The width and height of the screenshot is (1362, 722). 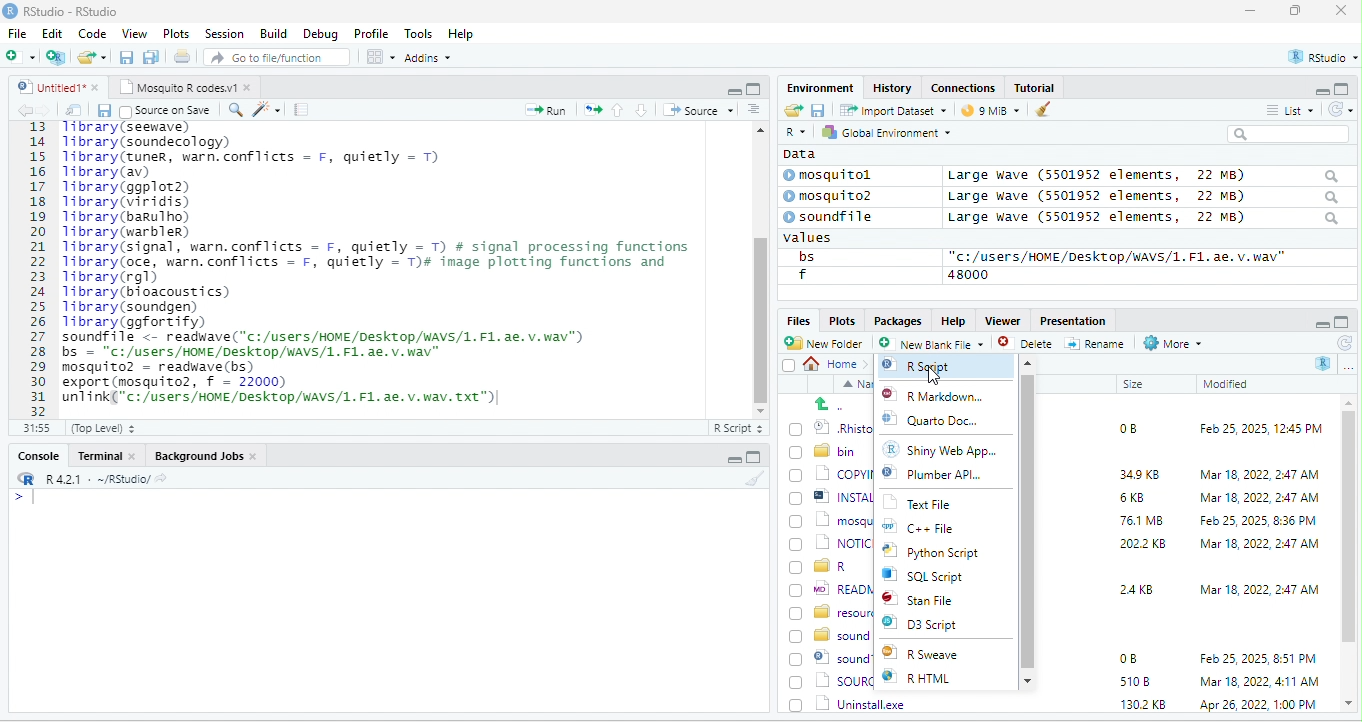 I want to click on “c:/users/HOME /Desktop/WAVS/1.F1. ae. v.wav", so click(x=1117, y=256).